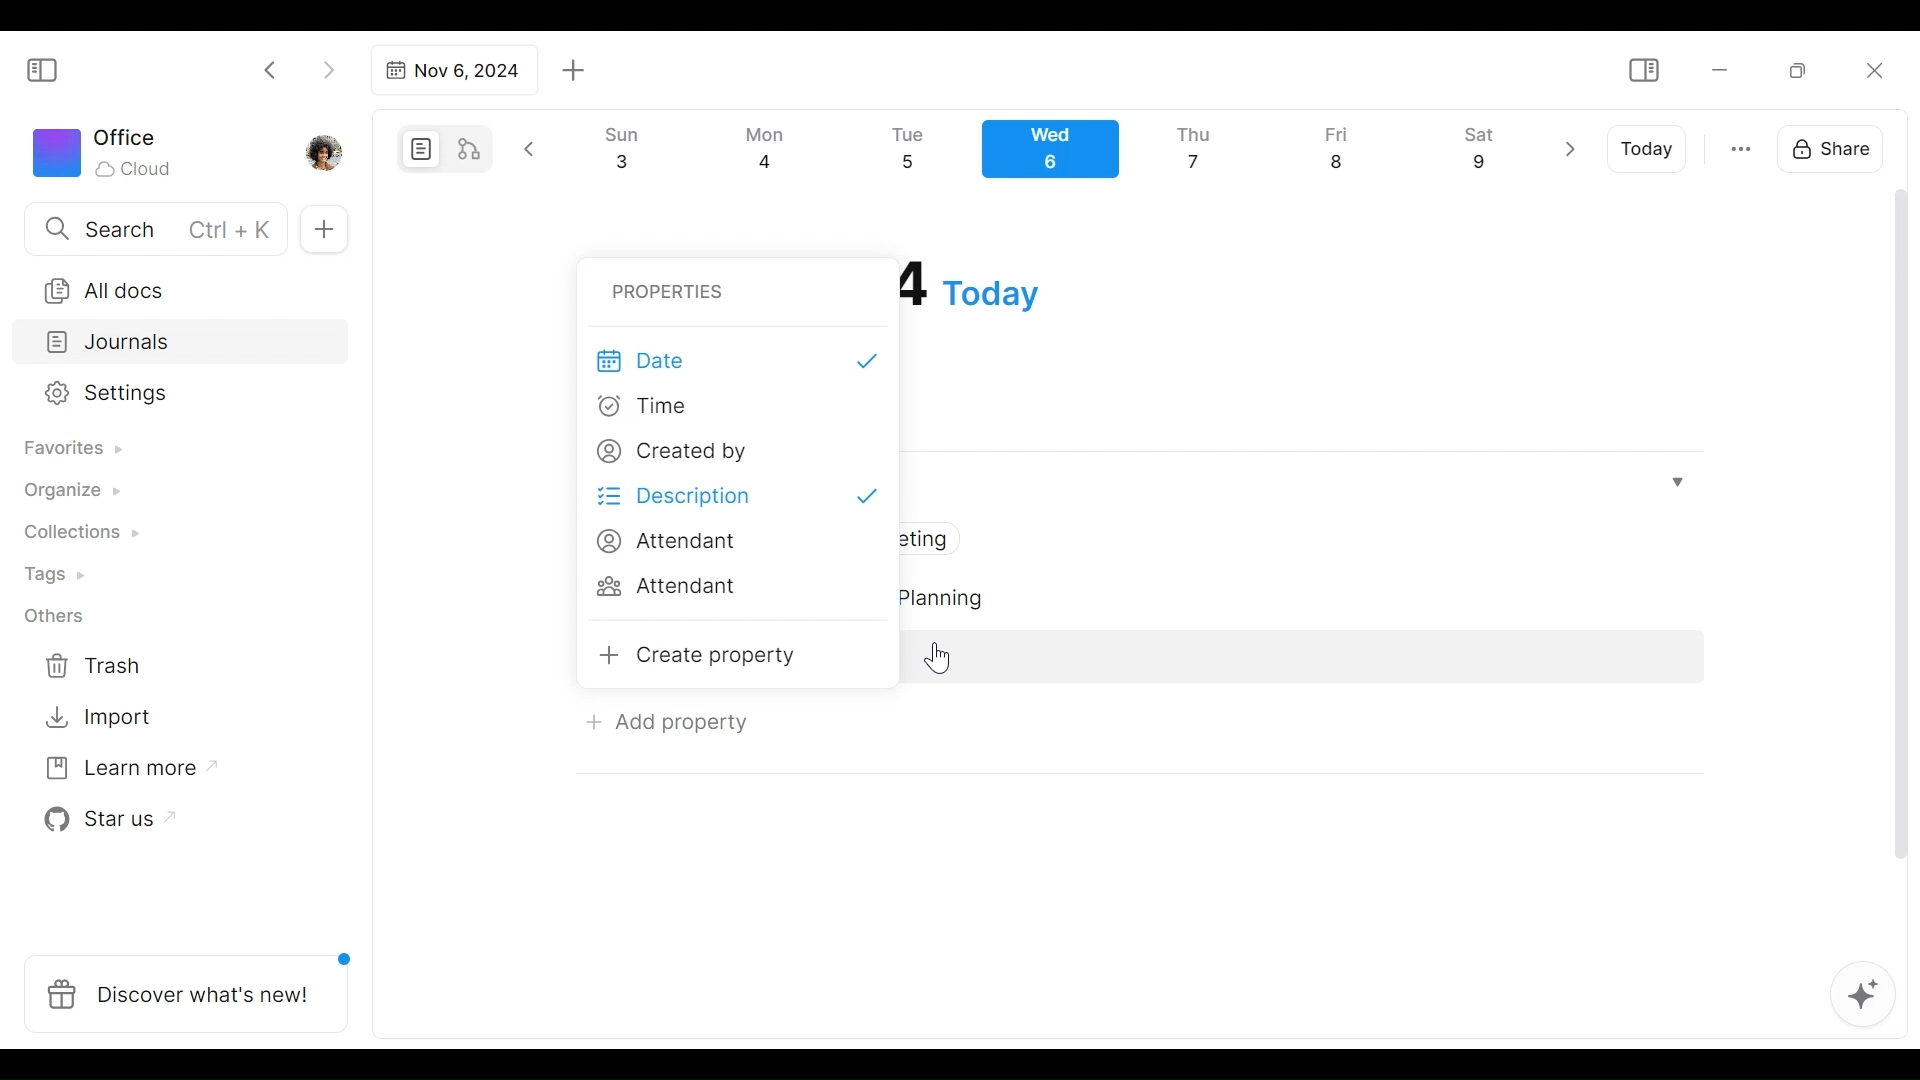 The height and width of the screenshot is (1080, 1920). Describe the element at coordinates (121, 772) in the screenshot. I see `Learn more` at that location.